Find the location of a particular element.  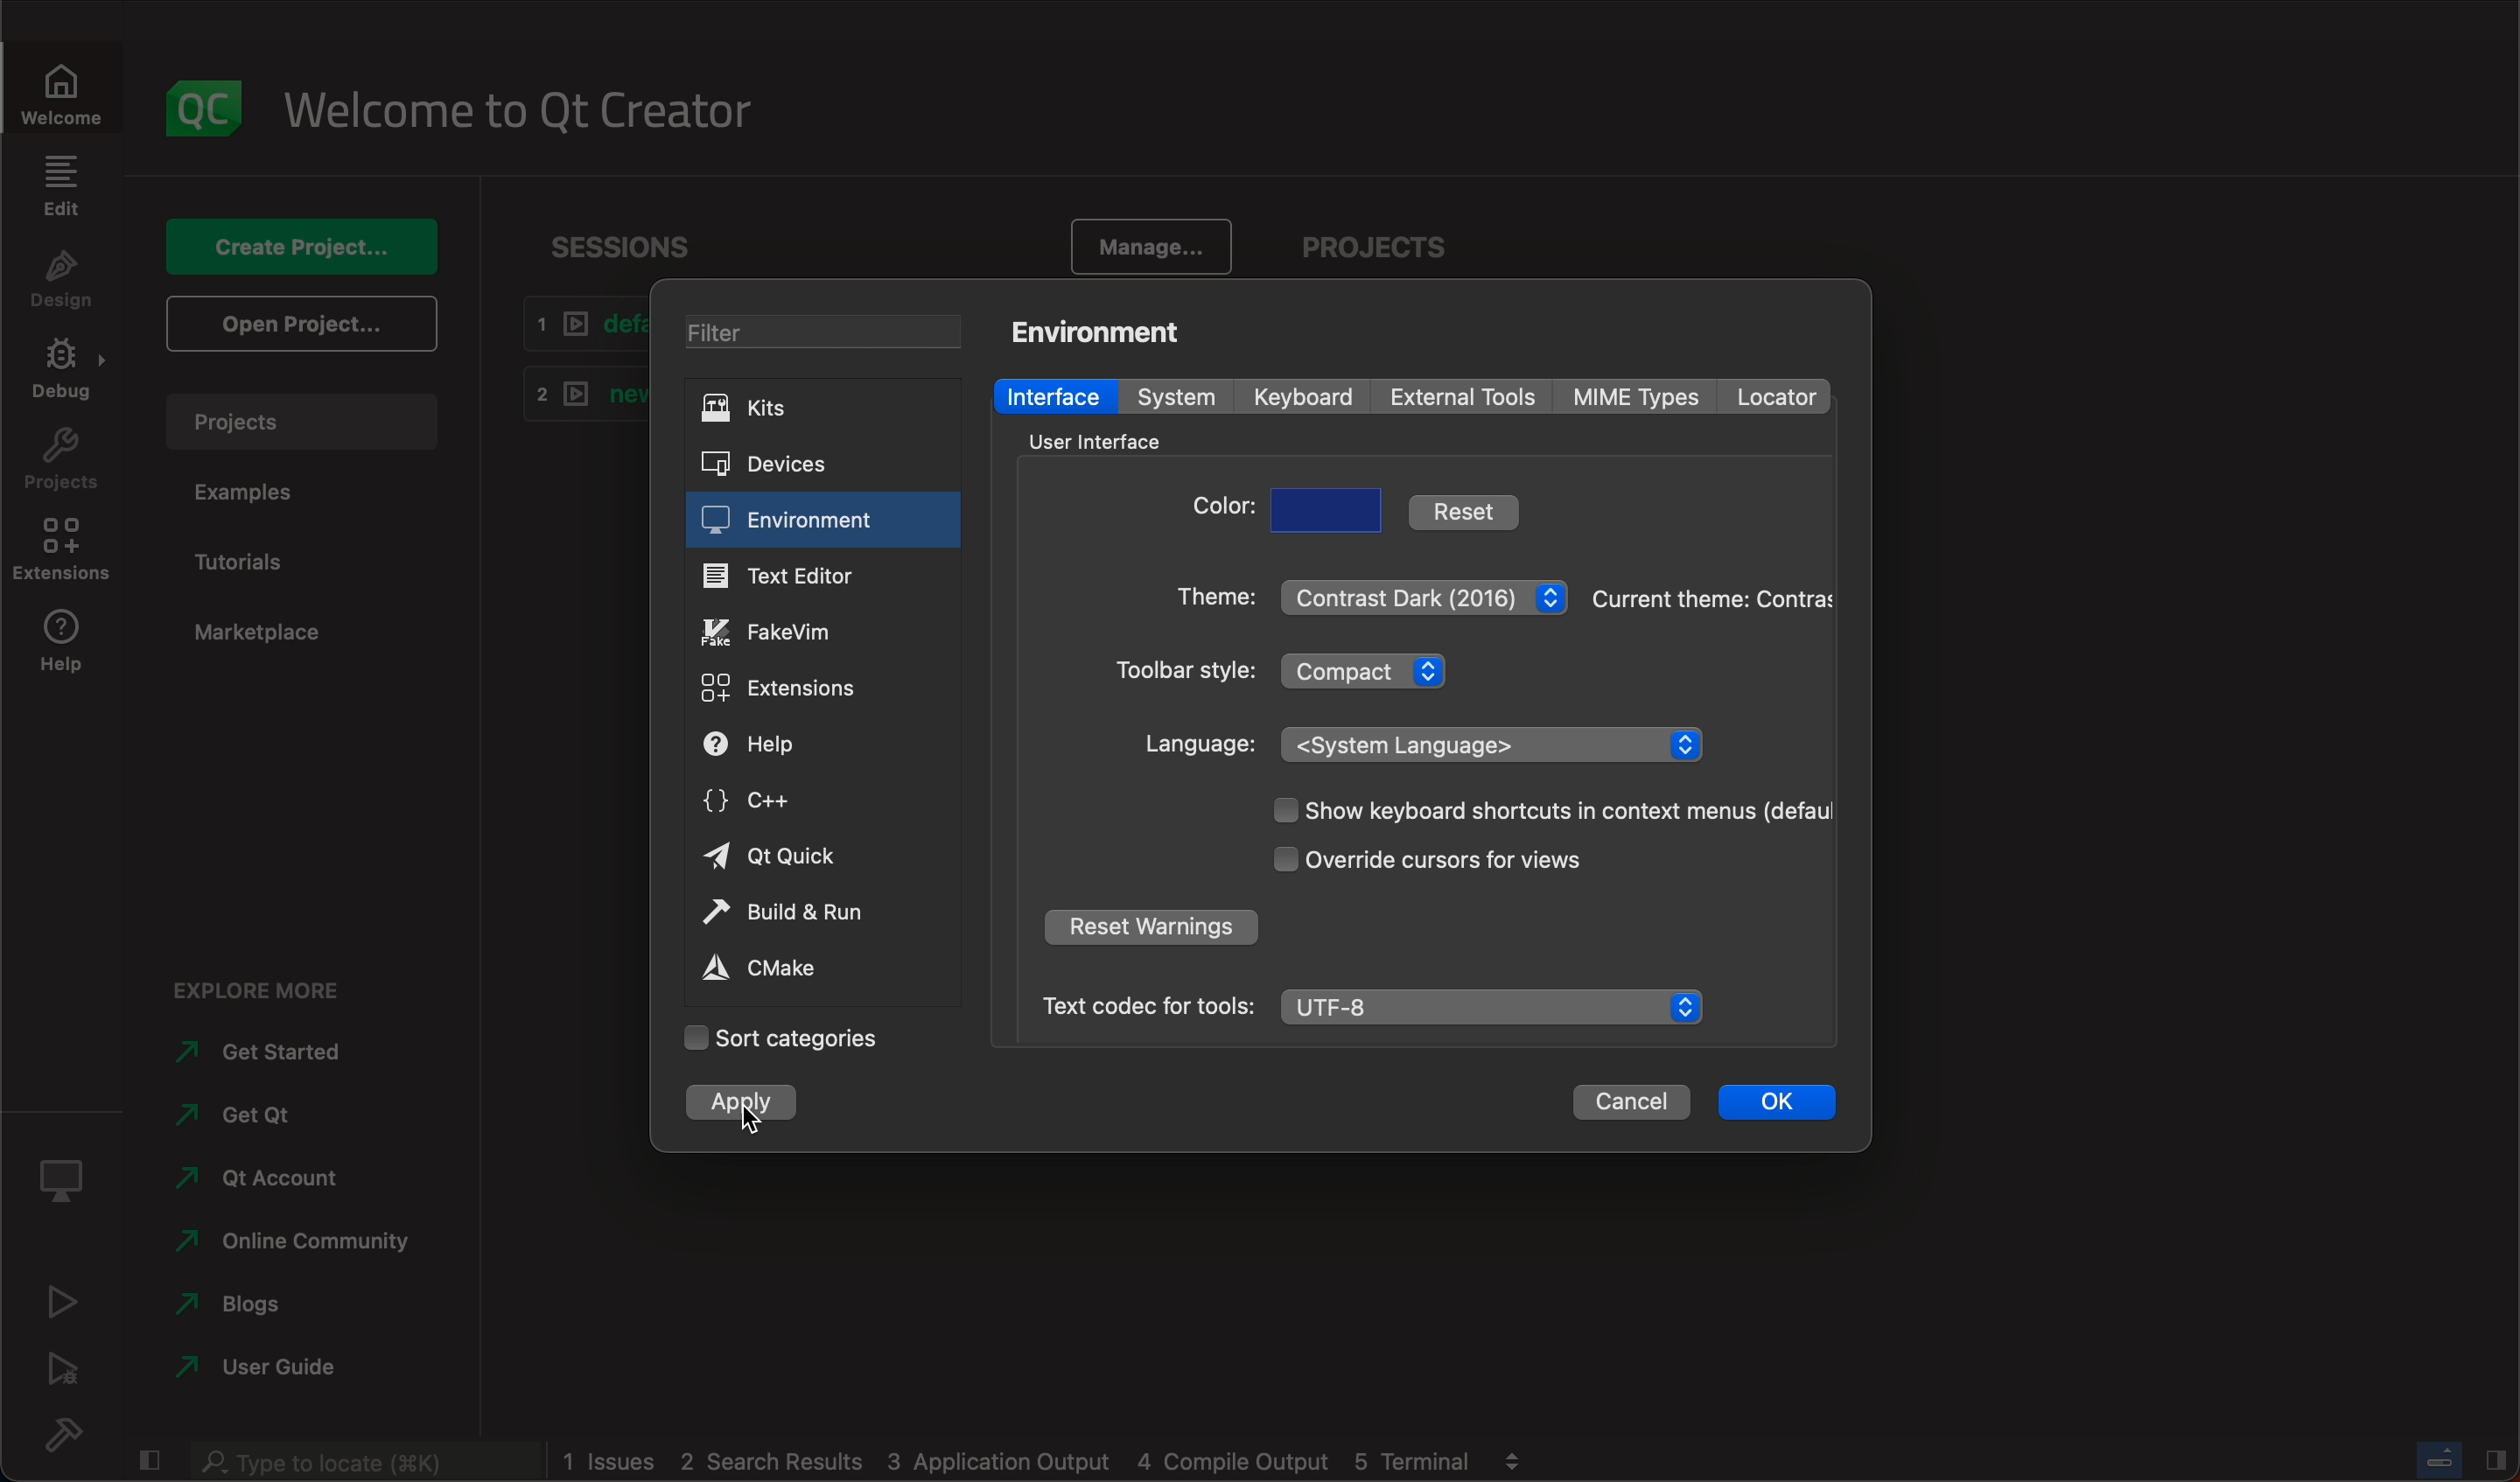

projects is located at coordinates (1385, 238).